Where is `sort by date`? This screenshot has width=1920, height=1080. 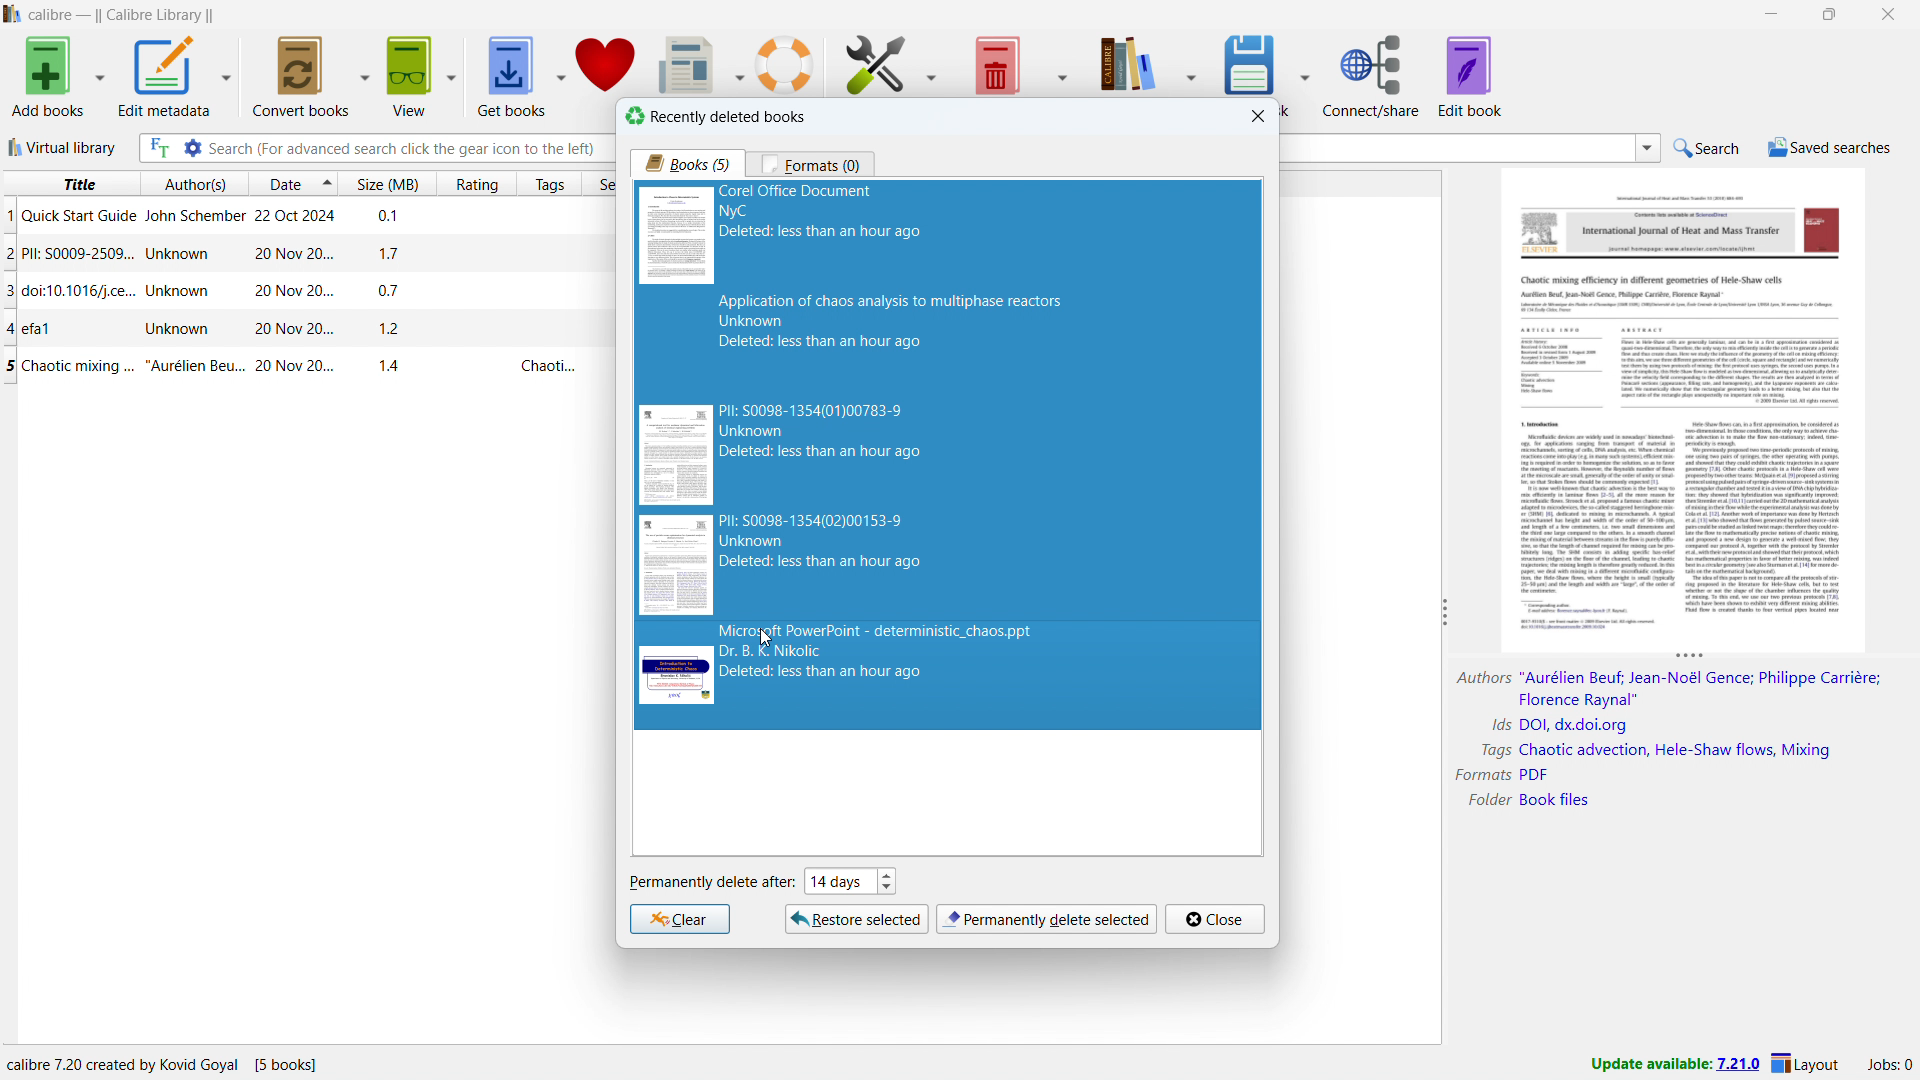
sort by date is located at coordinates (282, 183).